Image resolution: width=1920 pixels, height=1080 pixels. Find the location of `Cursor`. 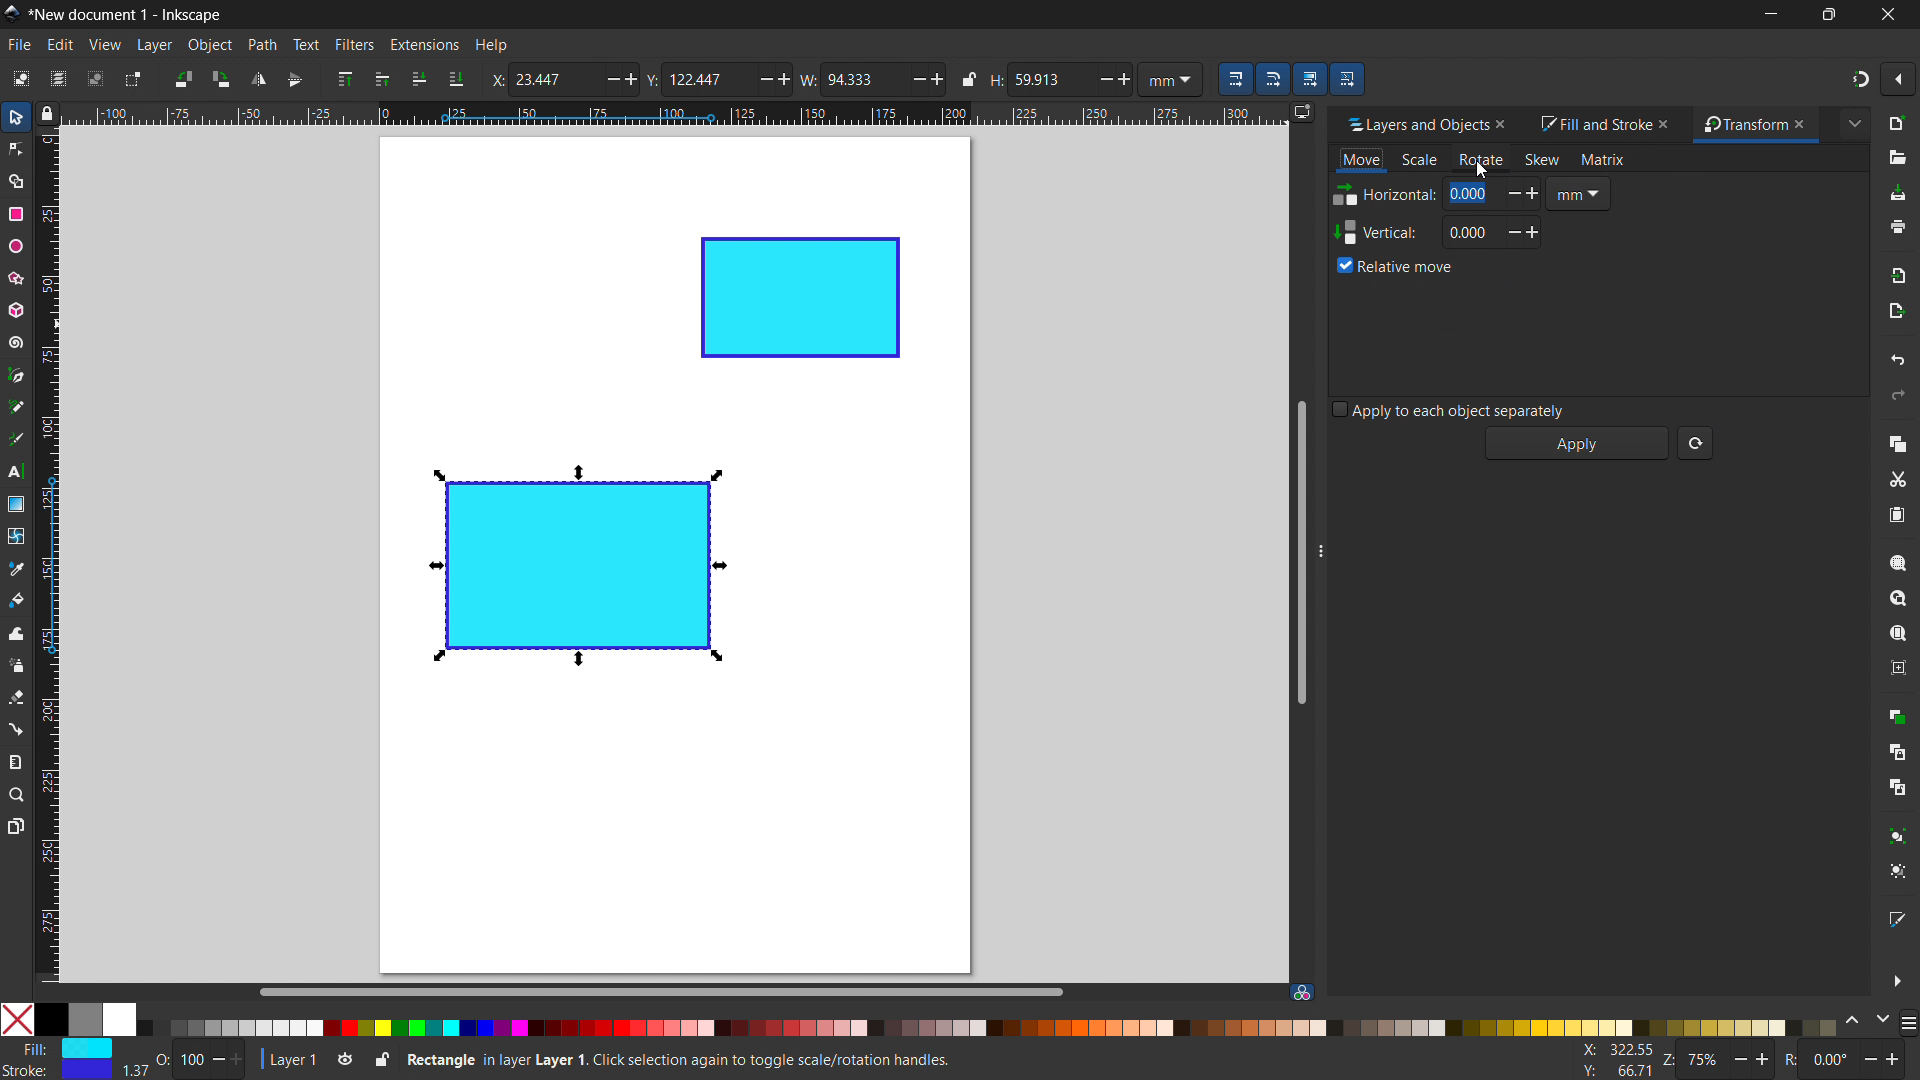

Cursor is located at coordinates (1487, 172).